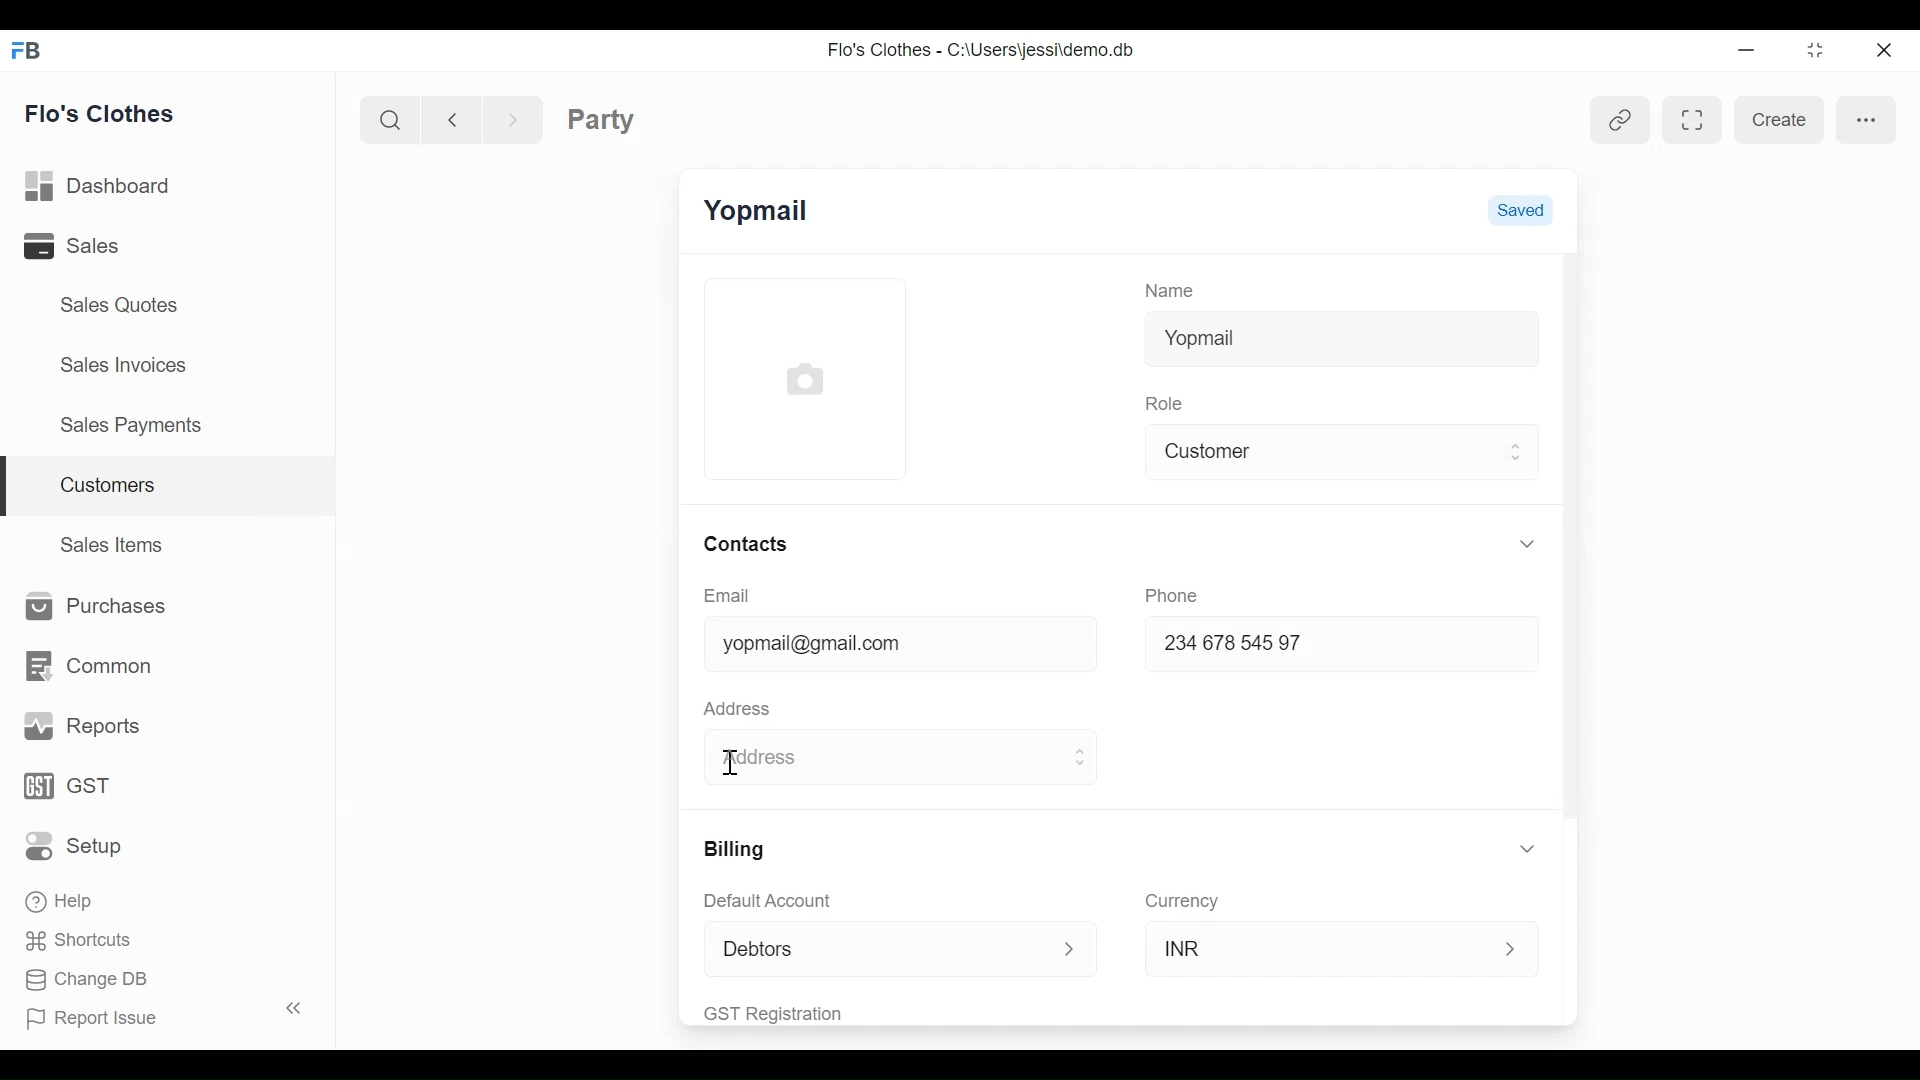 The height and width of the screenshot is (1080, 1920). I want to click on Customer, so click(1324, 452).